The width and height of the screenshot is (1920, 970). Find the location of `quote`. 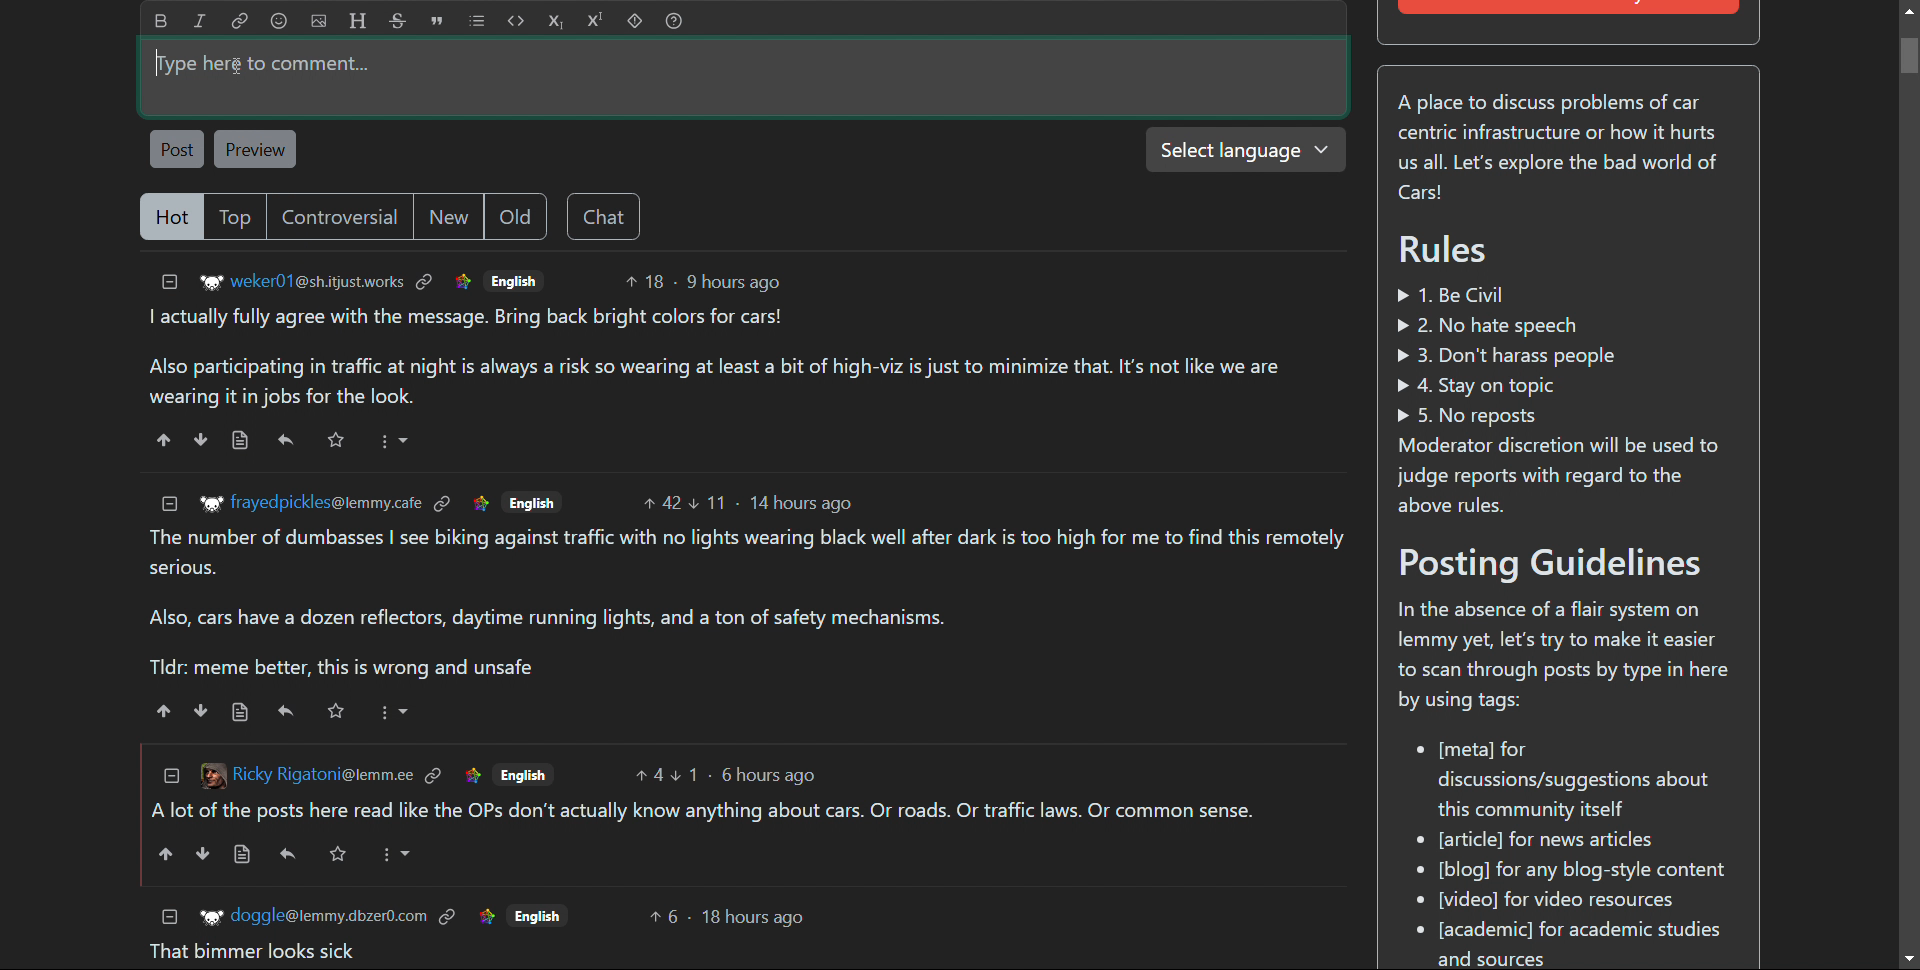

quote is located at coordinates (438, 21).